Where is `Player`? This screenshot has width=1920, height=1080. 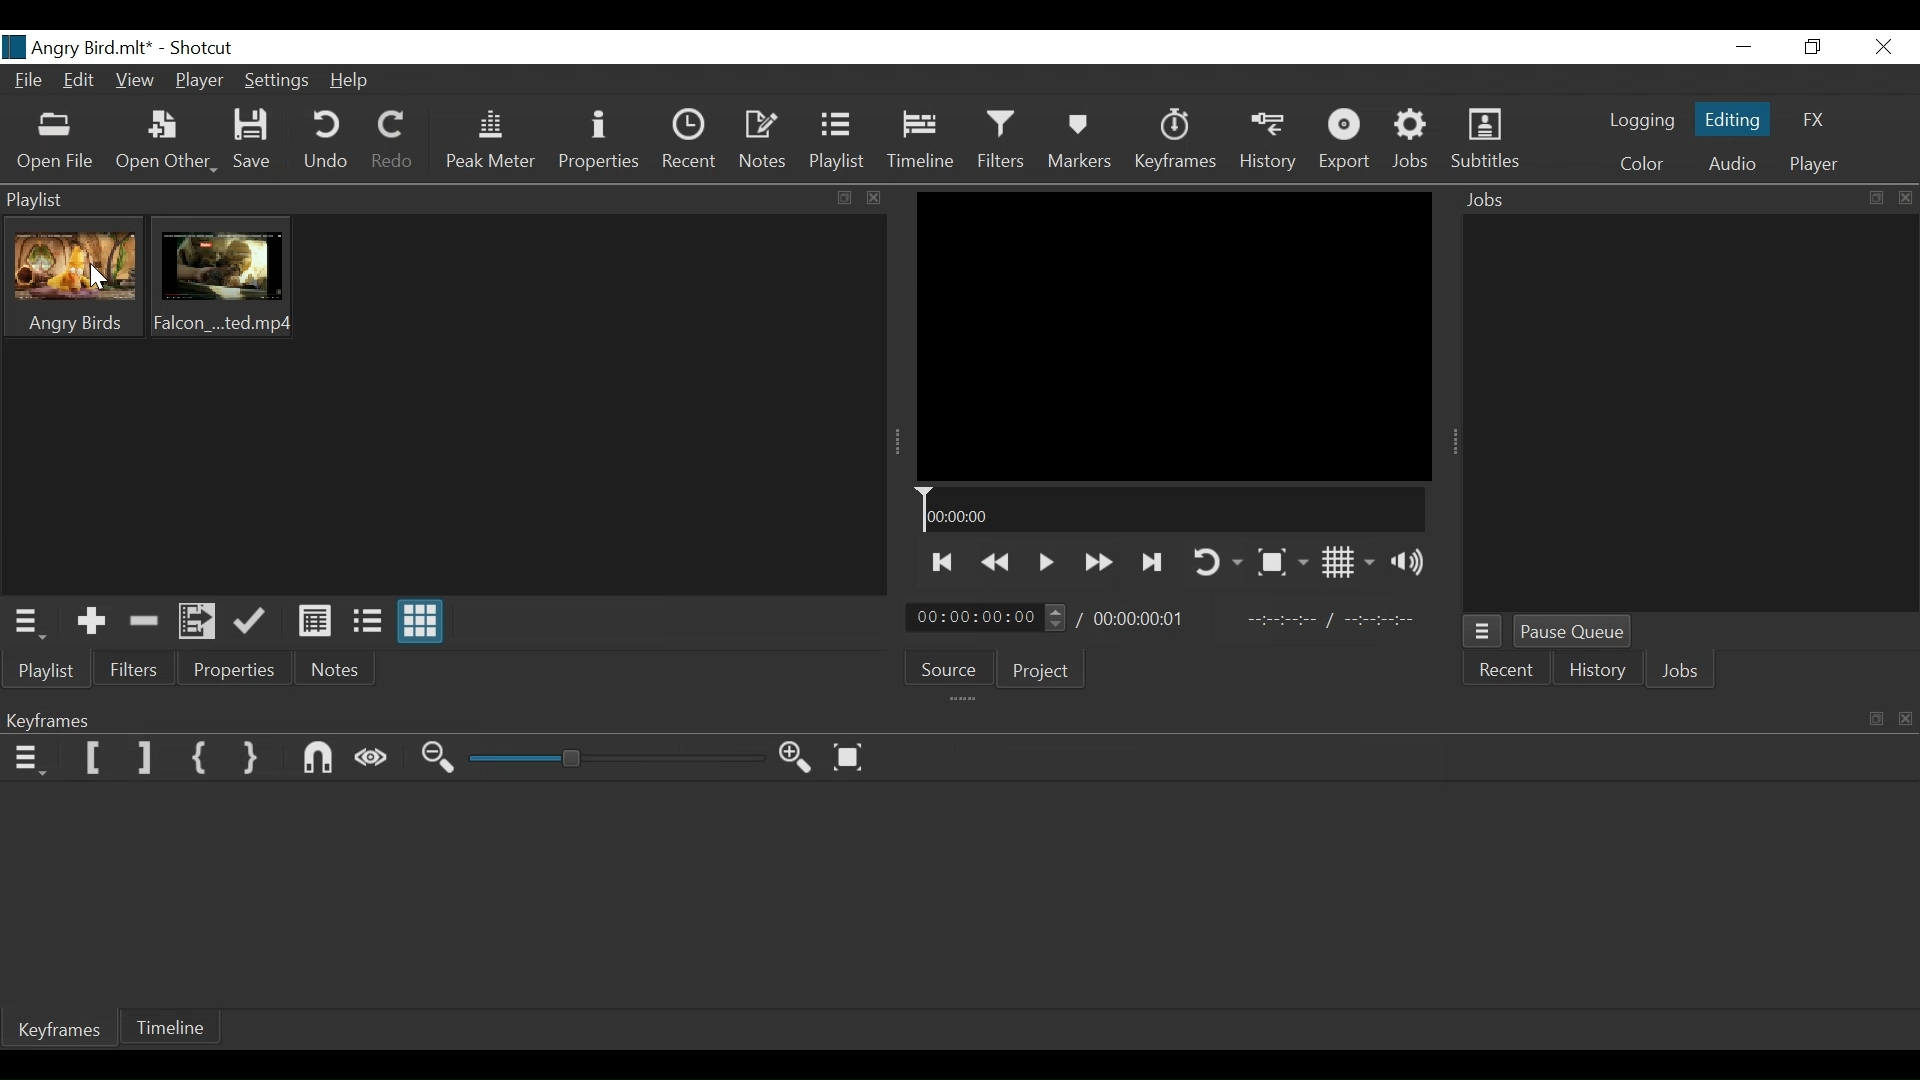
Player is located at coordinates (1815, 164).